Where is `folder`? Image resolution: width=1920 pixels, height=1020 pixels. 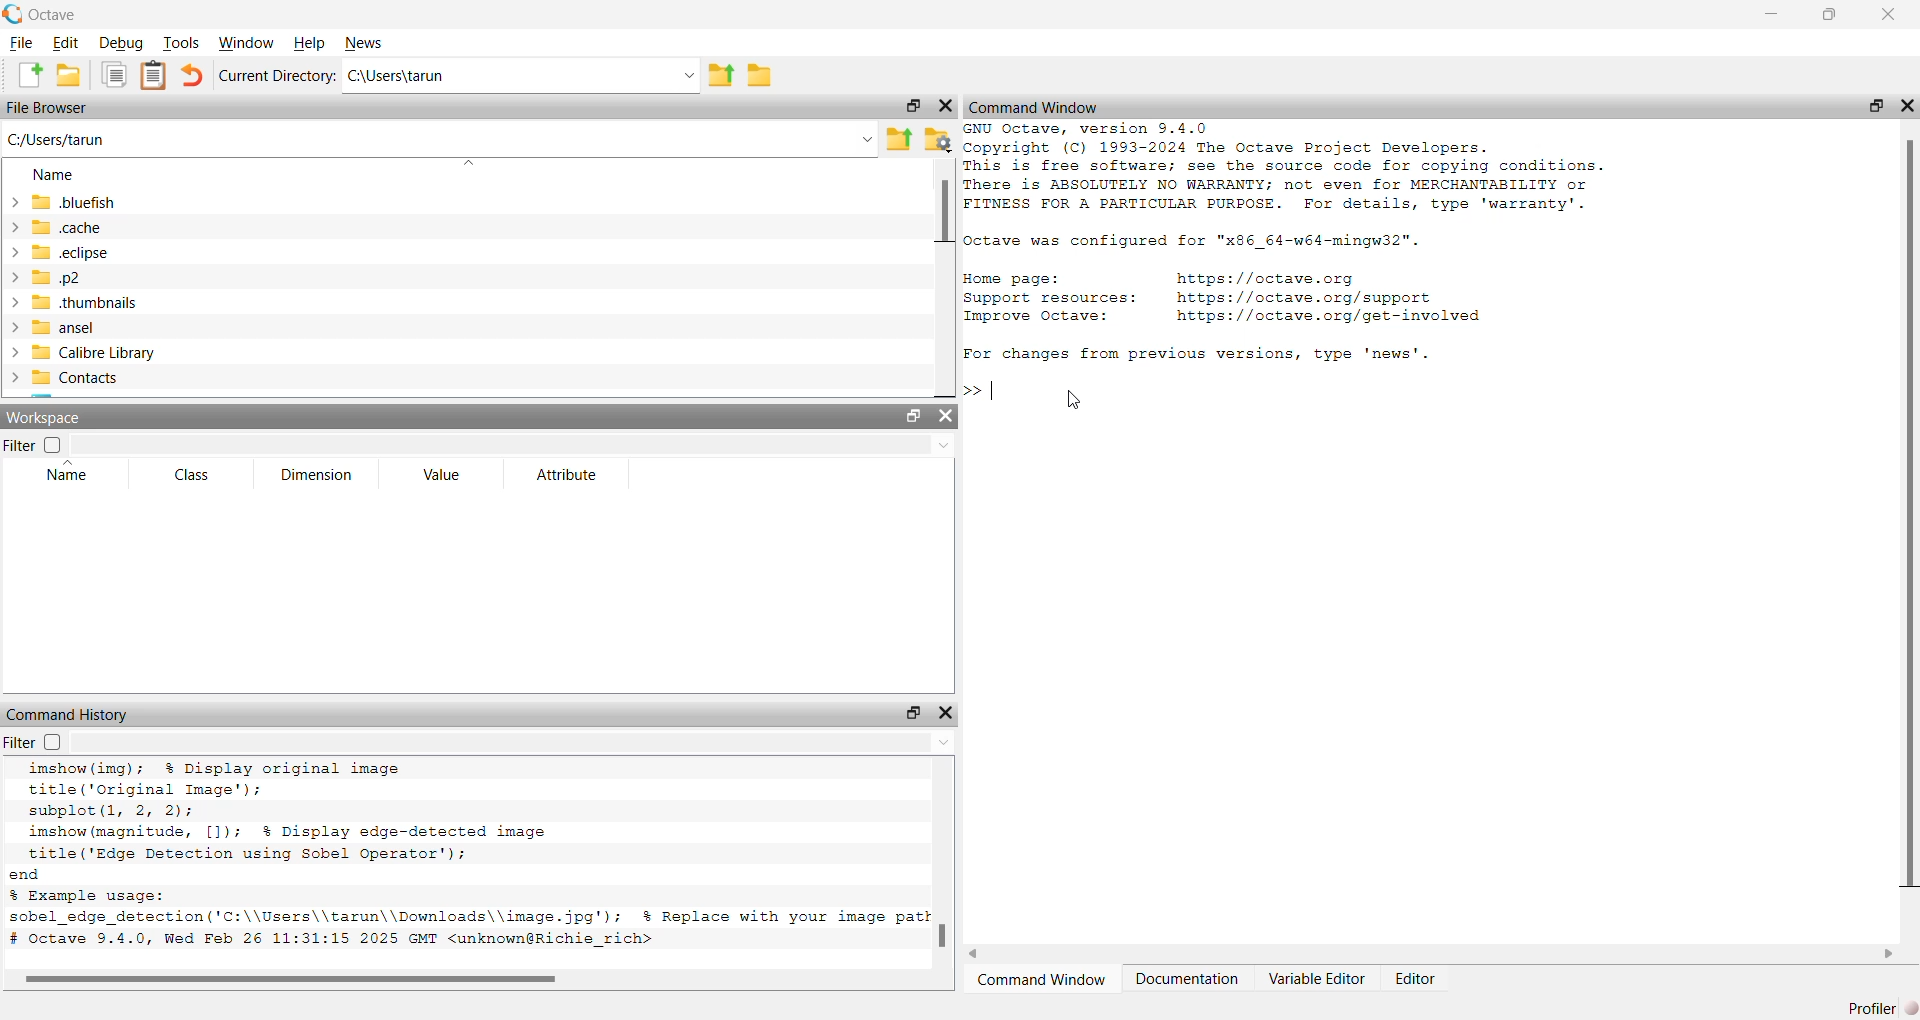 folder is located at coordinates (764, 80).